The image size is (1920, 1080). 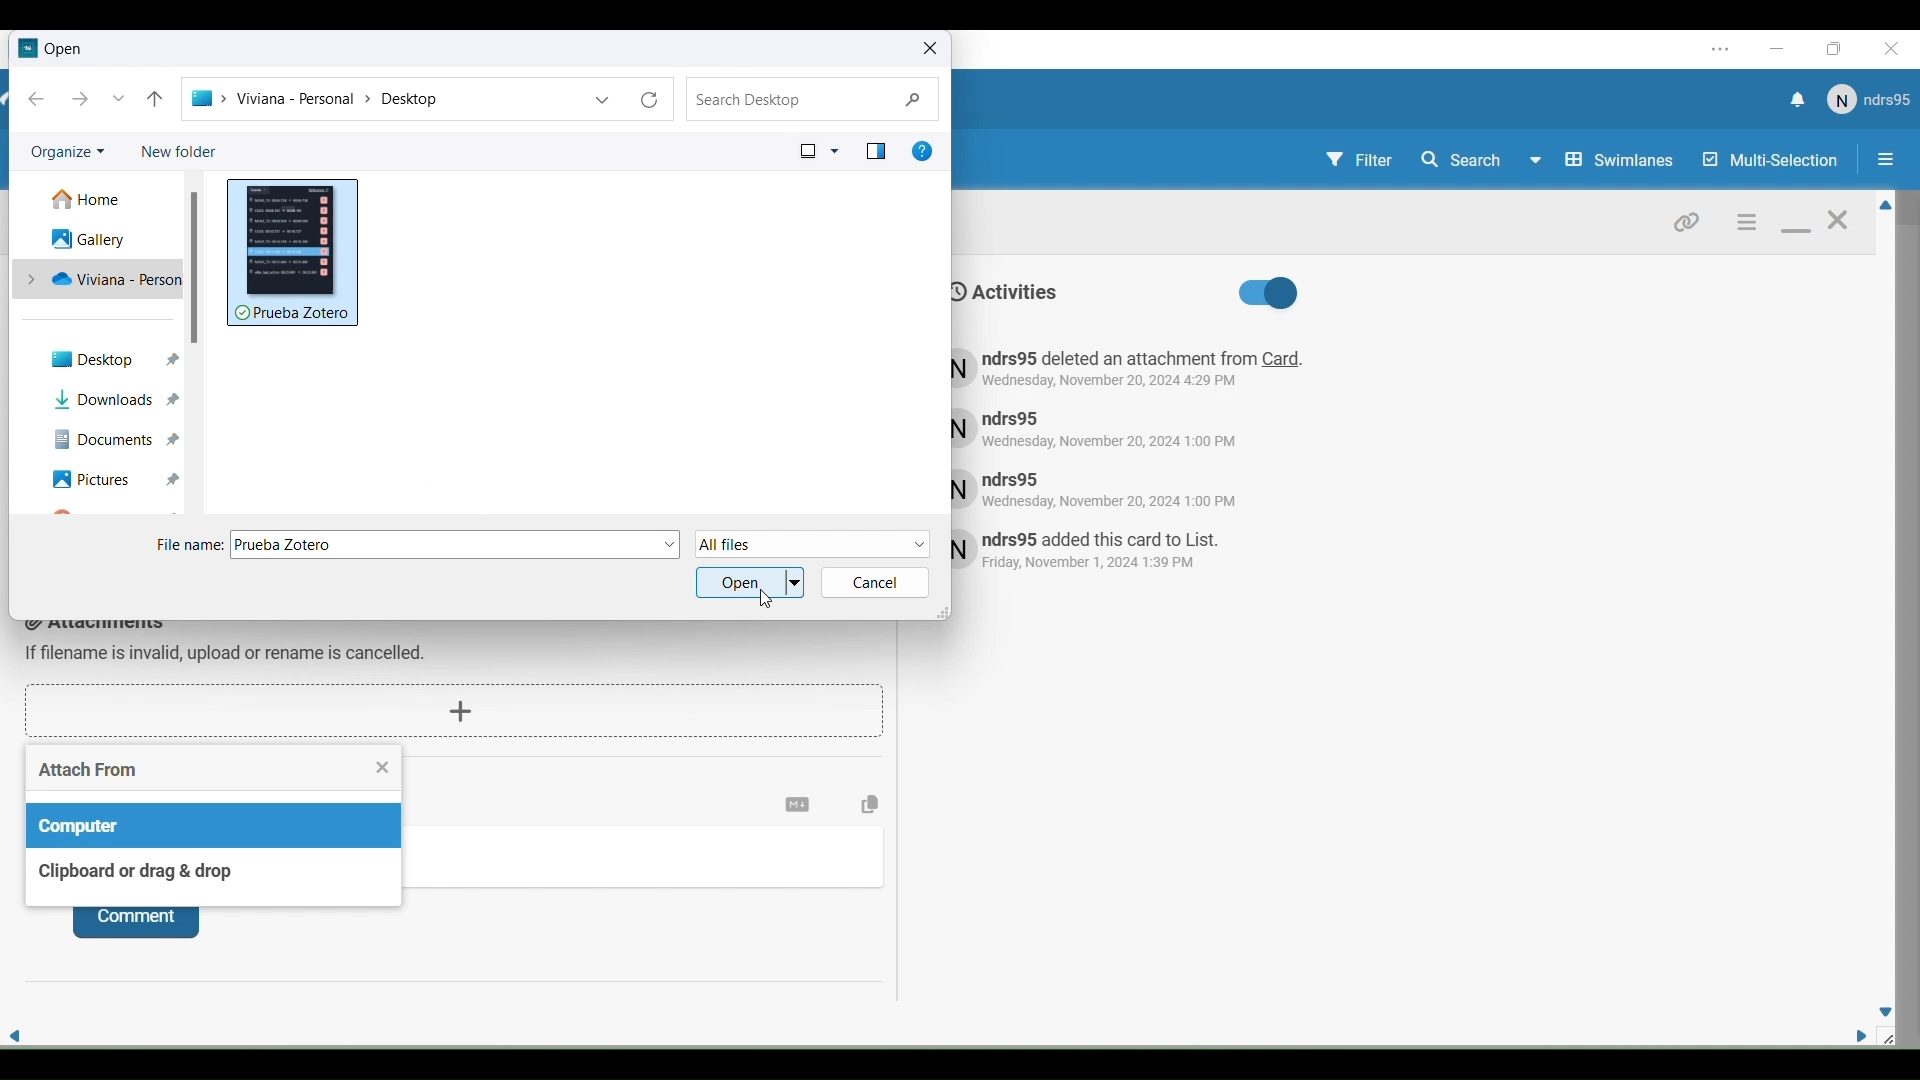 I want to click on Search, so click(x=1480, y=160).